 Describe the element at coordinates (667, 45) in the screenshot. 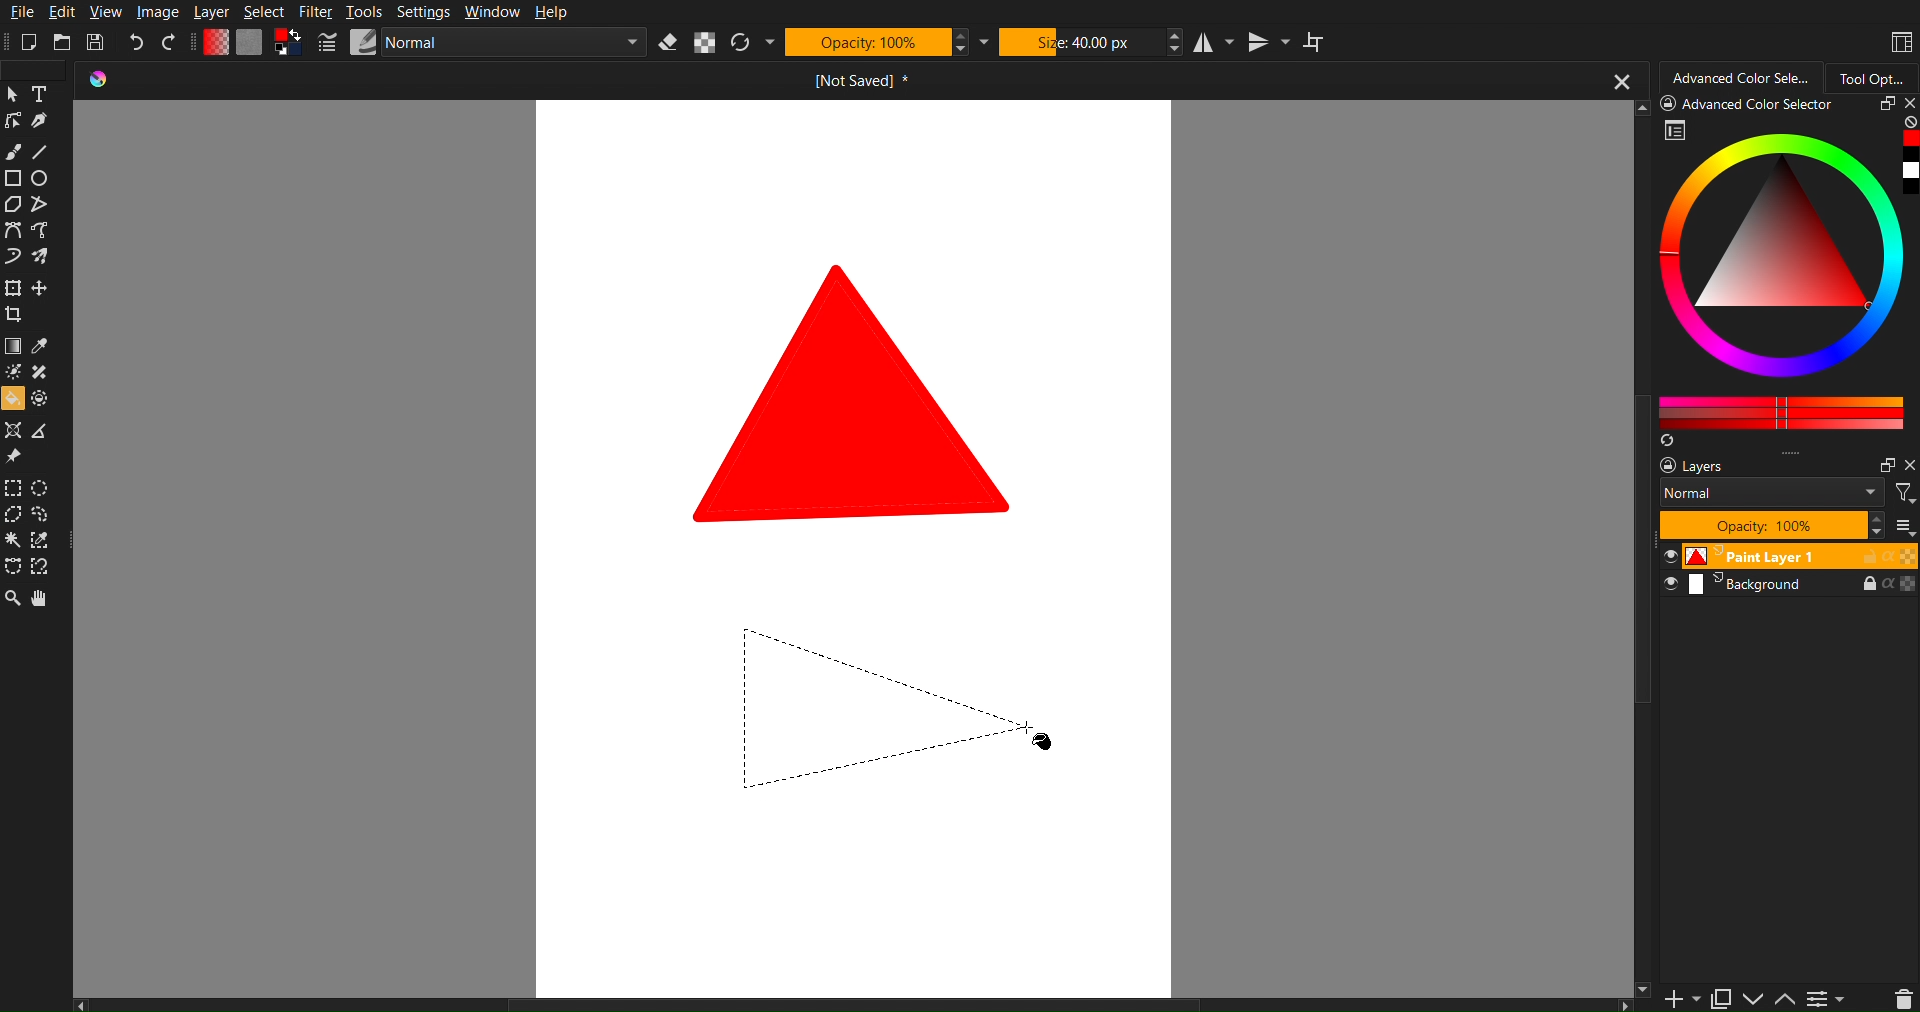

I see `Erase` at that location.